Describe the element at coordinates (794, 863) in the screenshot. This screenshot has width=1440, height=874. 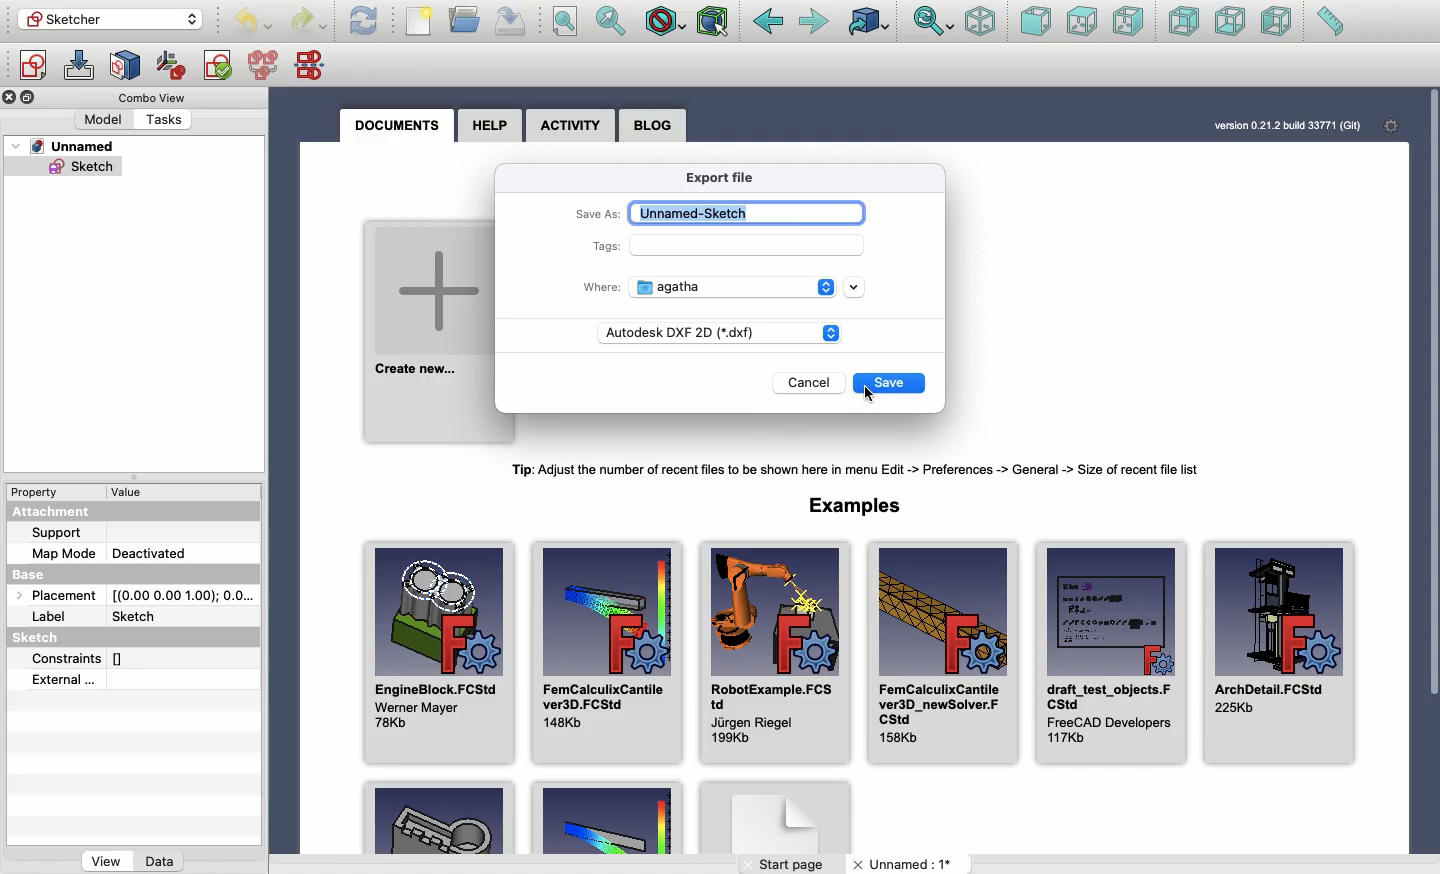
I see `Start page` at that location.